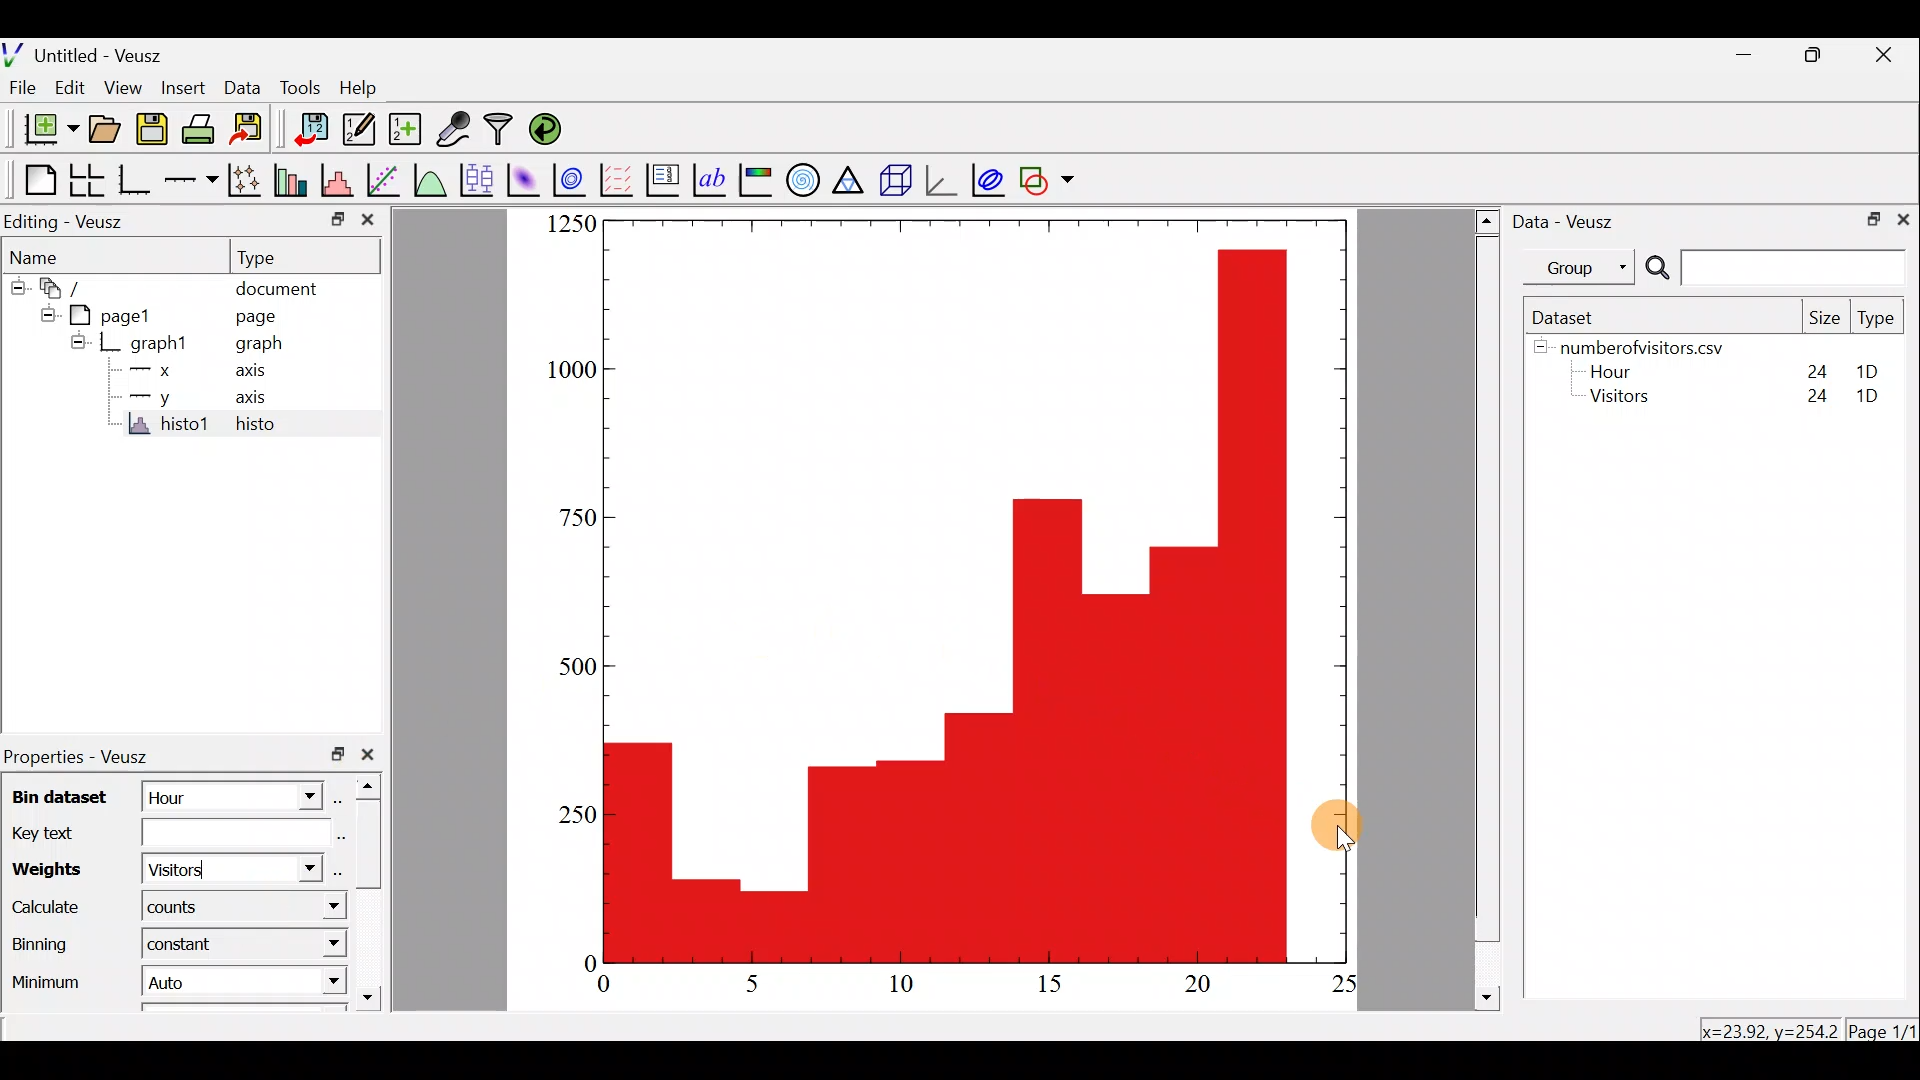  What do you see at coordinates (1818, 58) in the screenshot?
I see `restore down` at bounding box center [1818, 58].